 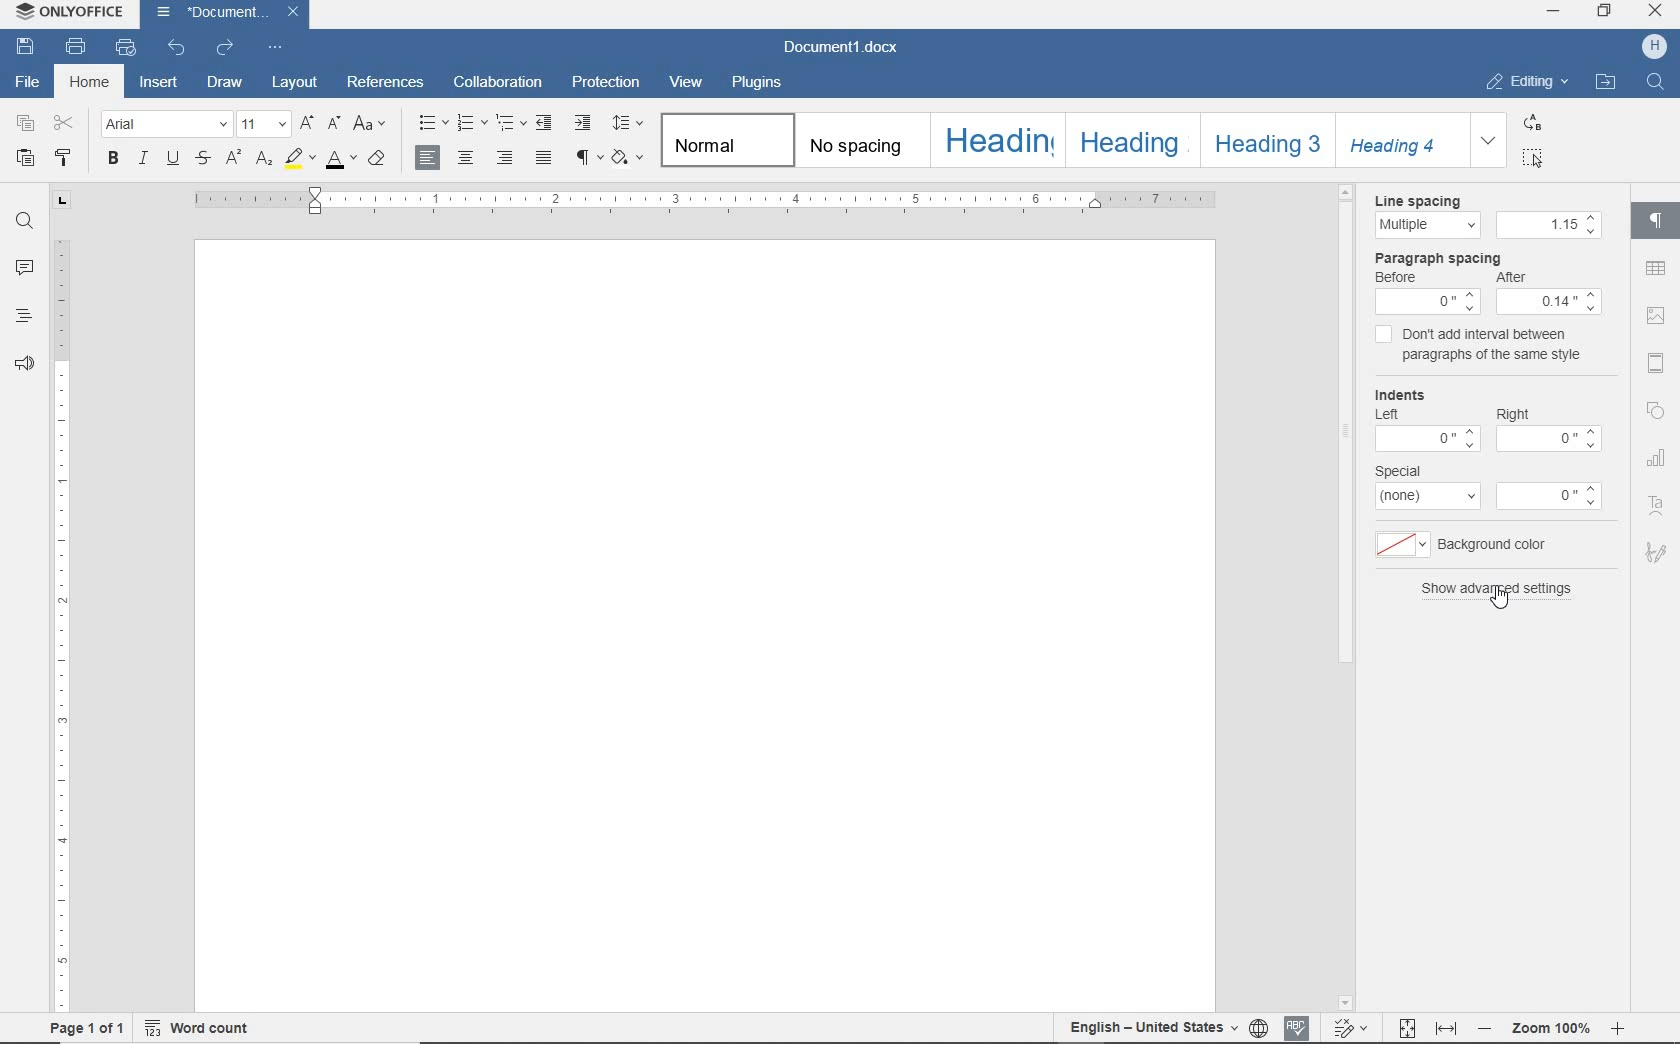 I want to click on paragraph line spacing, so click(x=630, y=124).